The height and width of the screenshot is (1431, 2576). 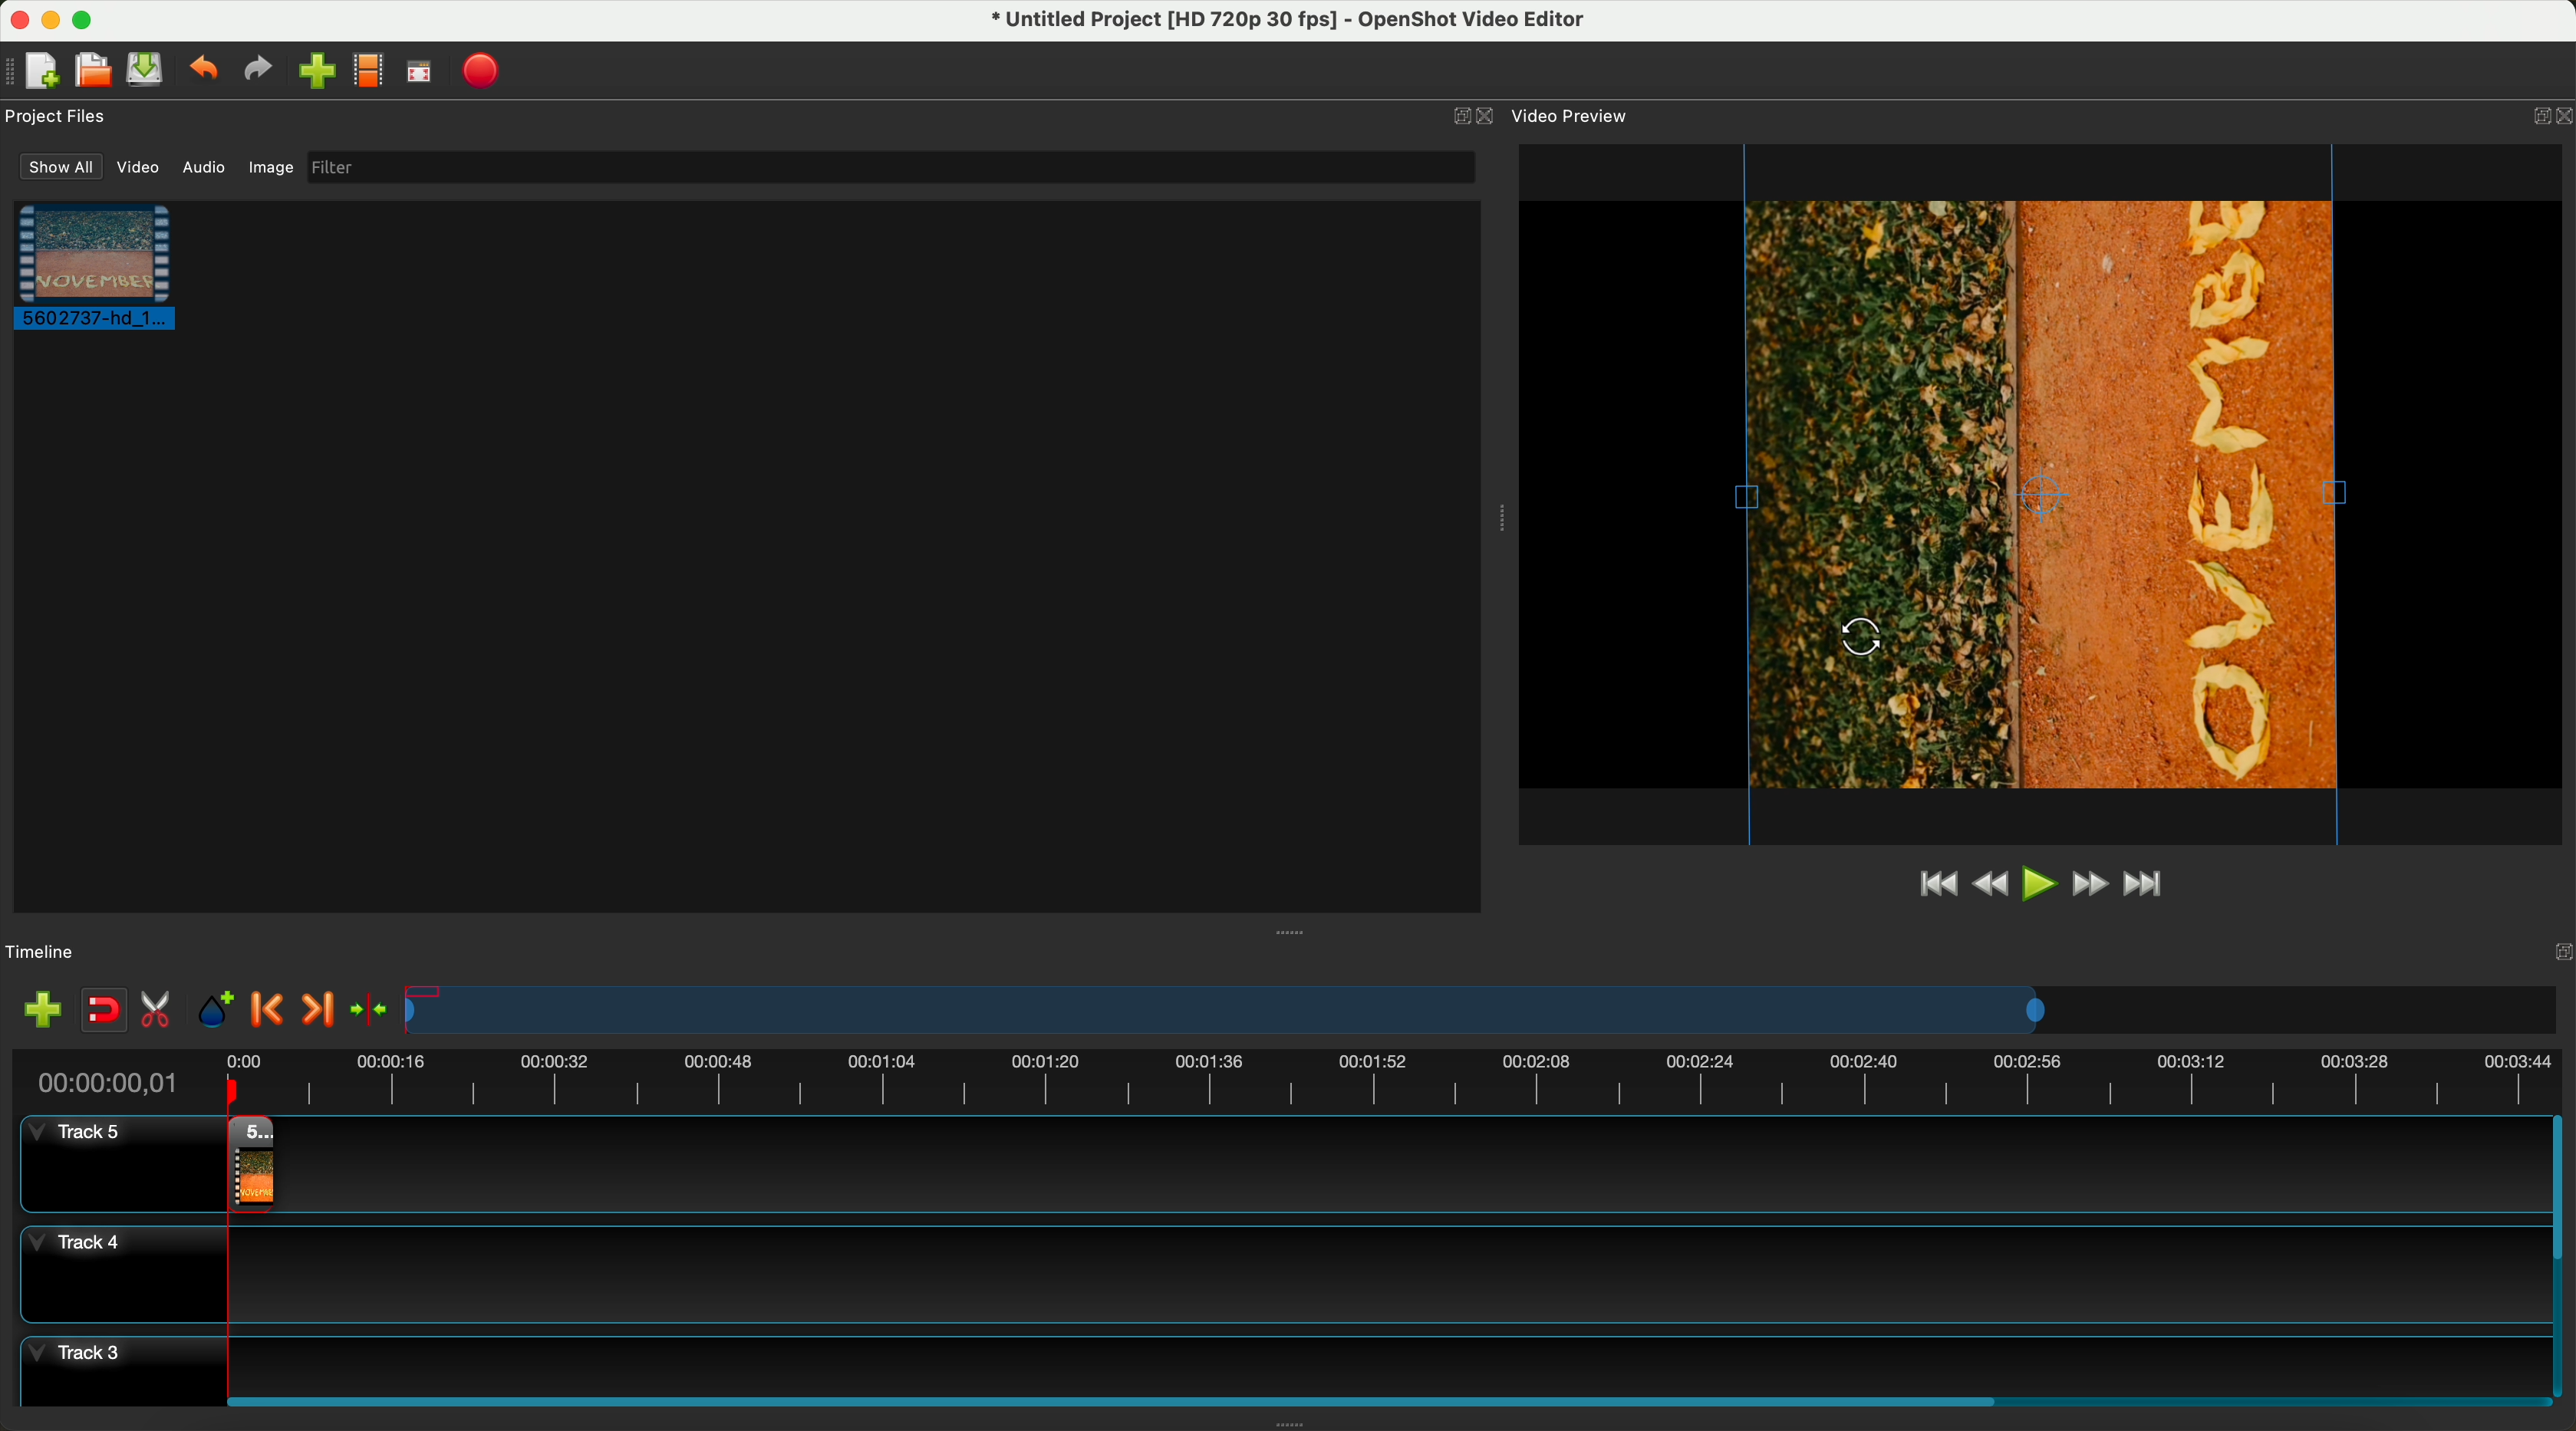 What do you see at coordinates (42, 953) in the screenshot?
I see `timeline` at bounding box center [42, 953].